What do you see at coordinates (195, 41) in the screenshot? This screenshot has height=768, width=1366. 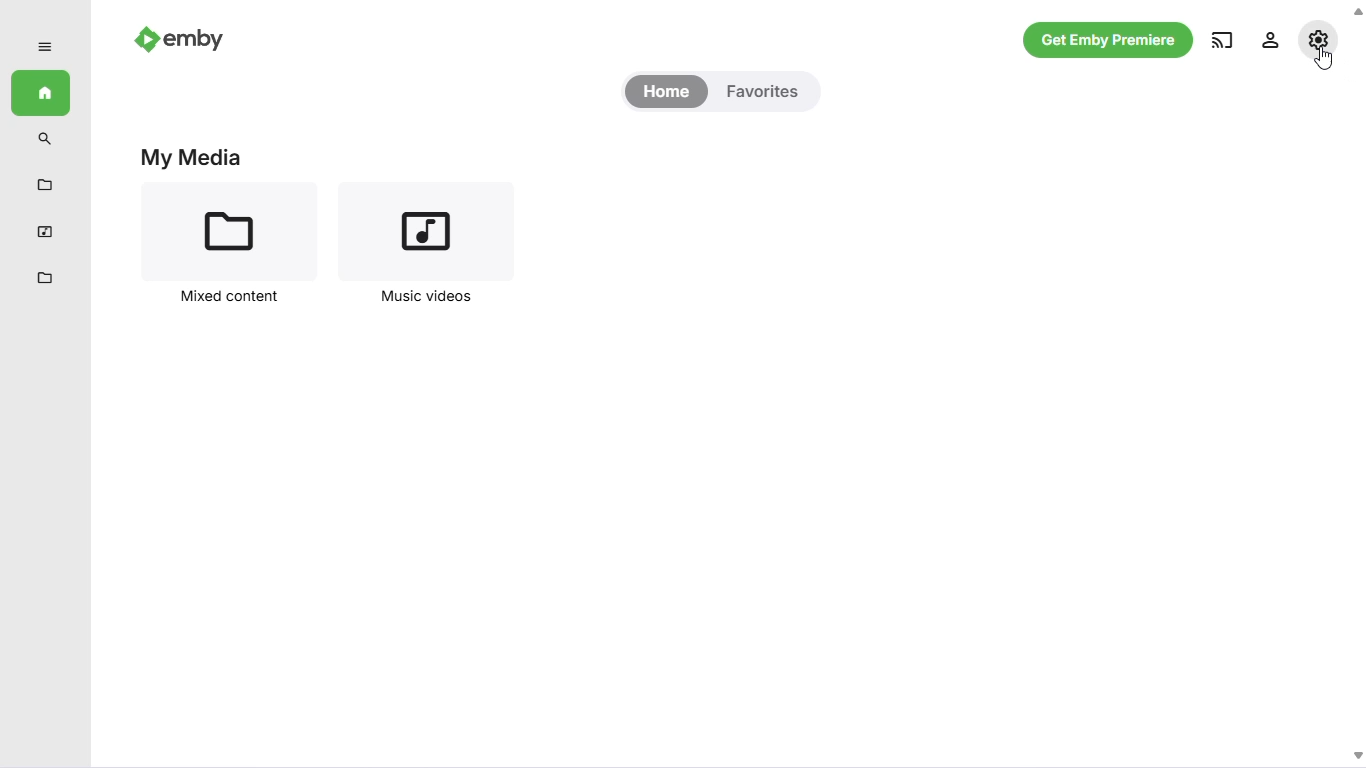 I see `emby` at bounding box center [195, 41].